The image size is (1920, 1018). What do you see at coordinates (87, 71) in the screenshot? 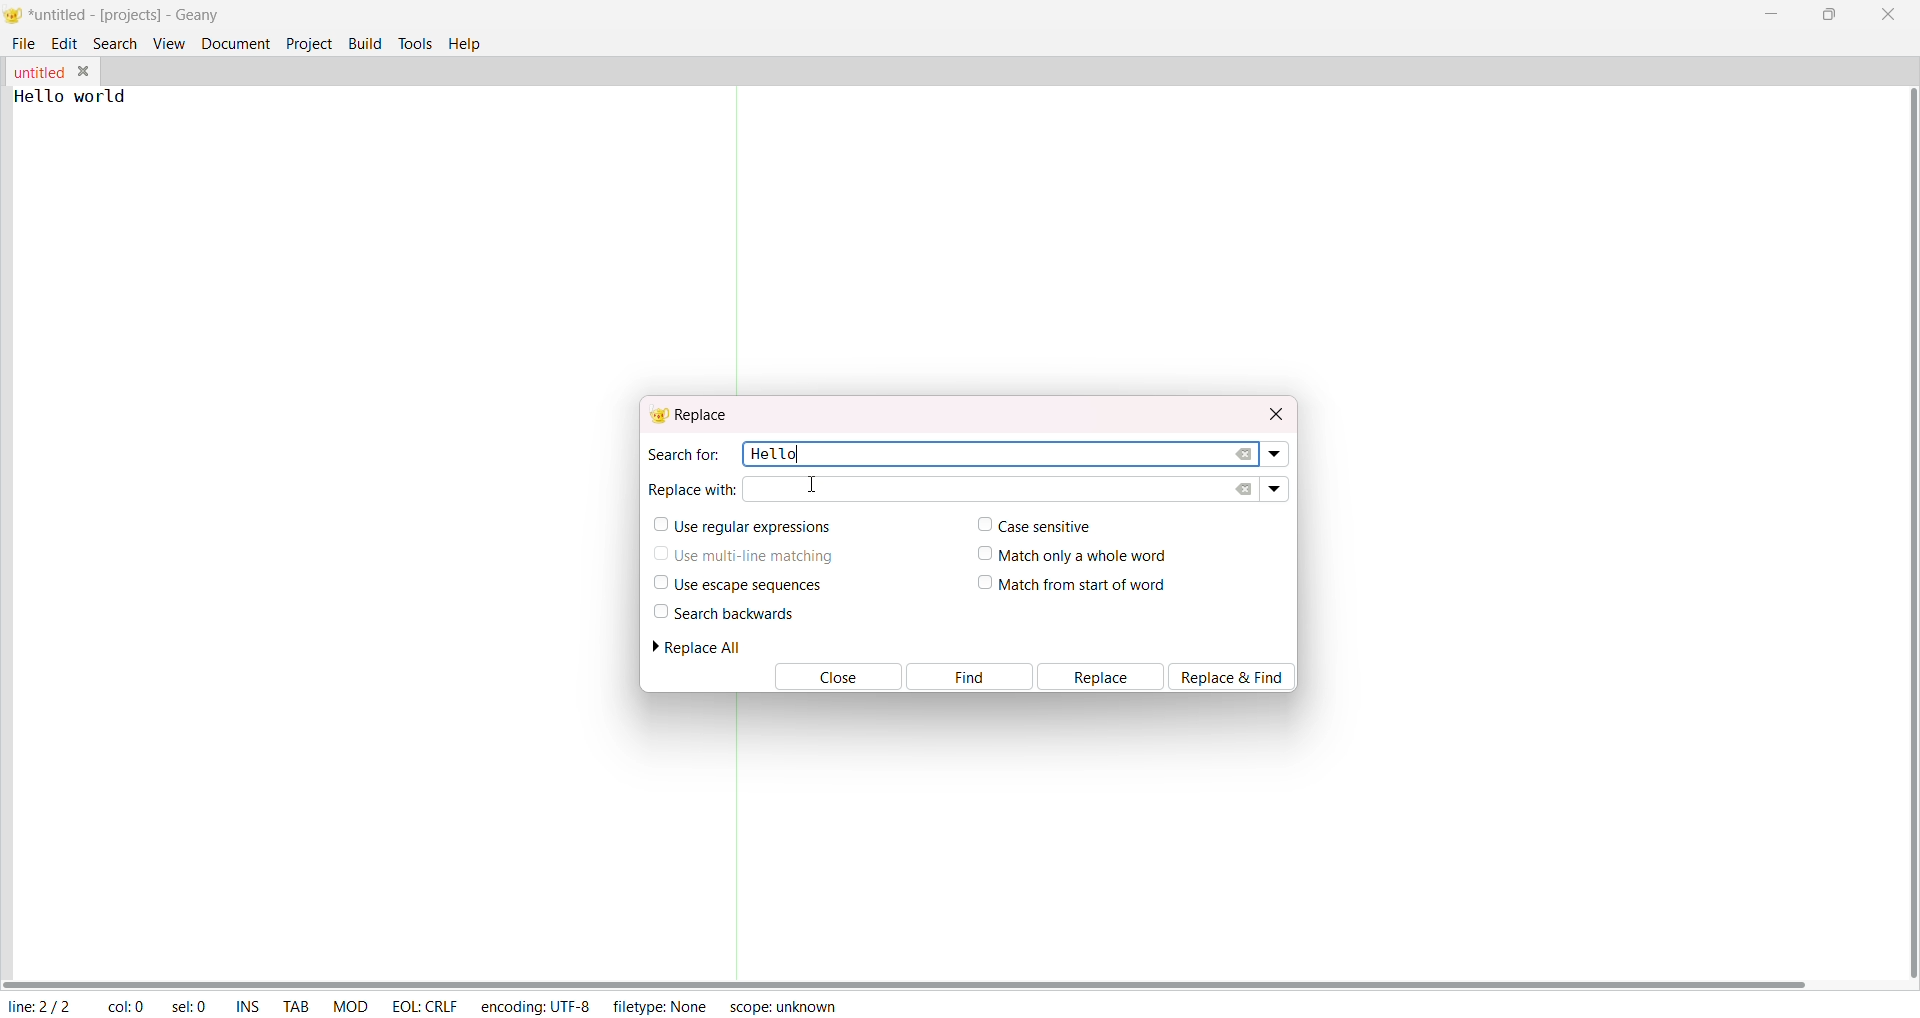
I see `close tab` at bounding box center [87, 71].